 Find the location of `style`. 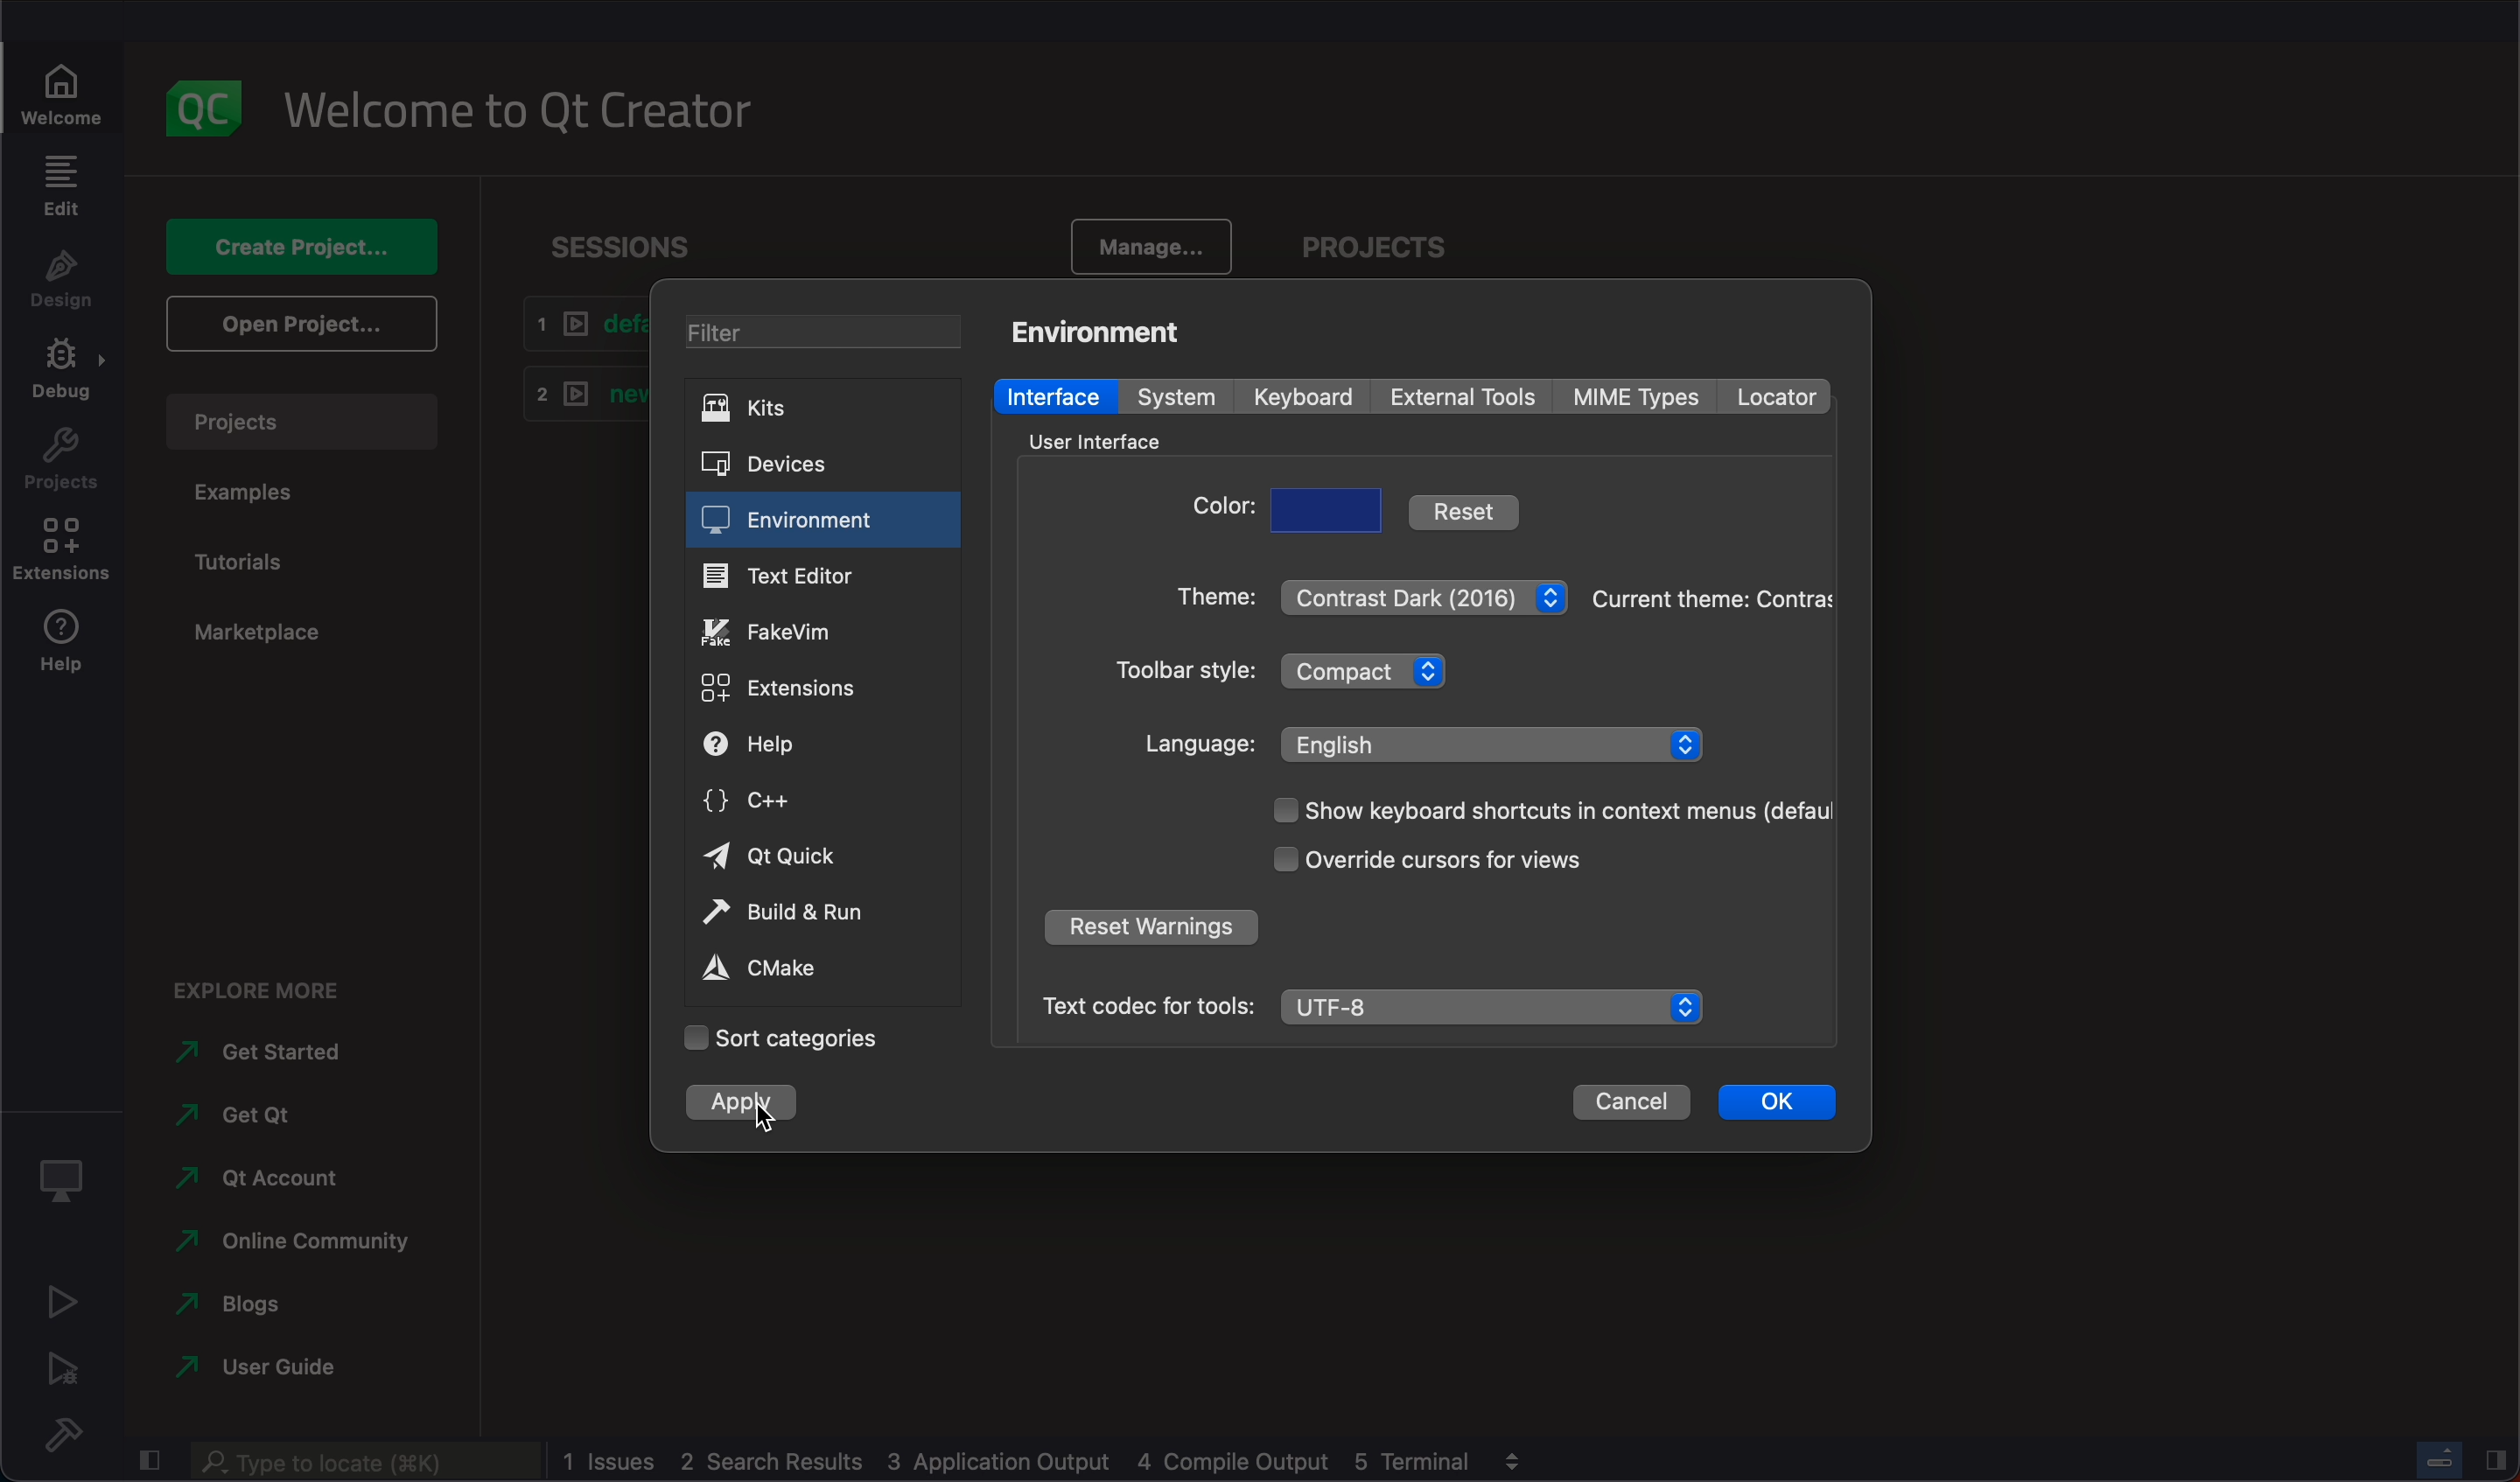

style is located at coordinates (1187, 670).